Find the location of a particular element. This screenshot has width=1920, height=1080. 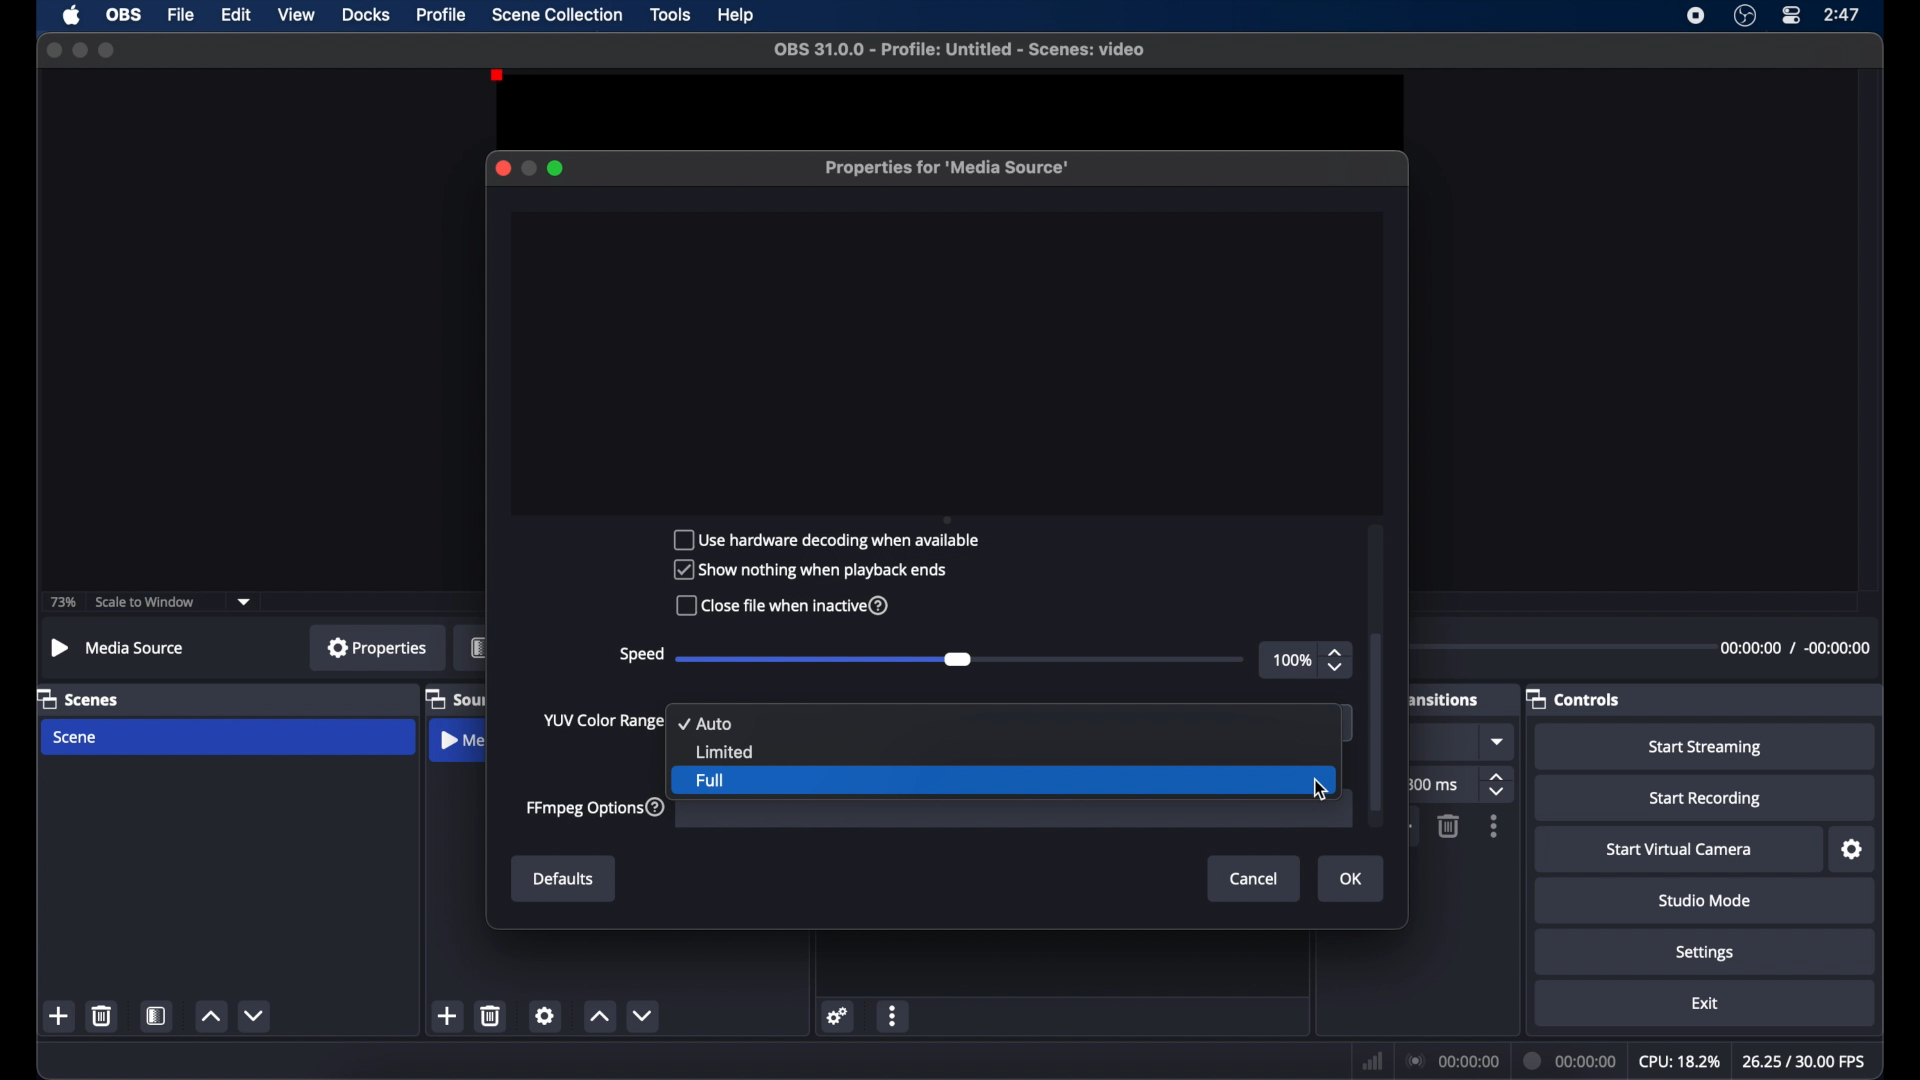

view is located at coordinates (298, 15).